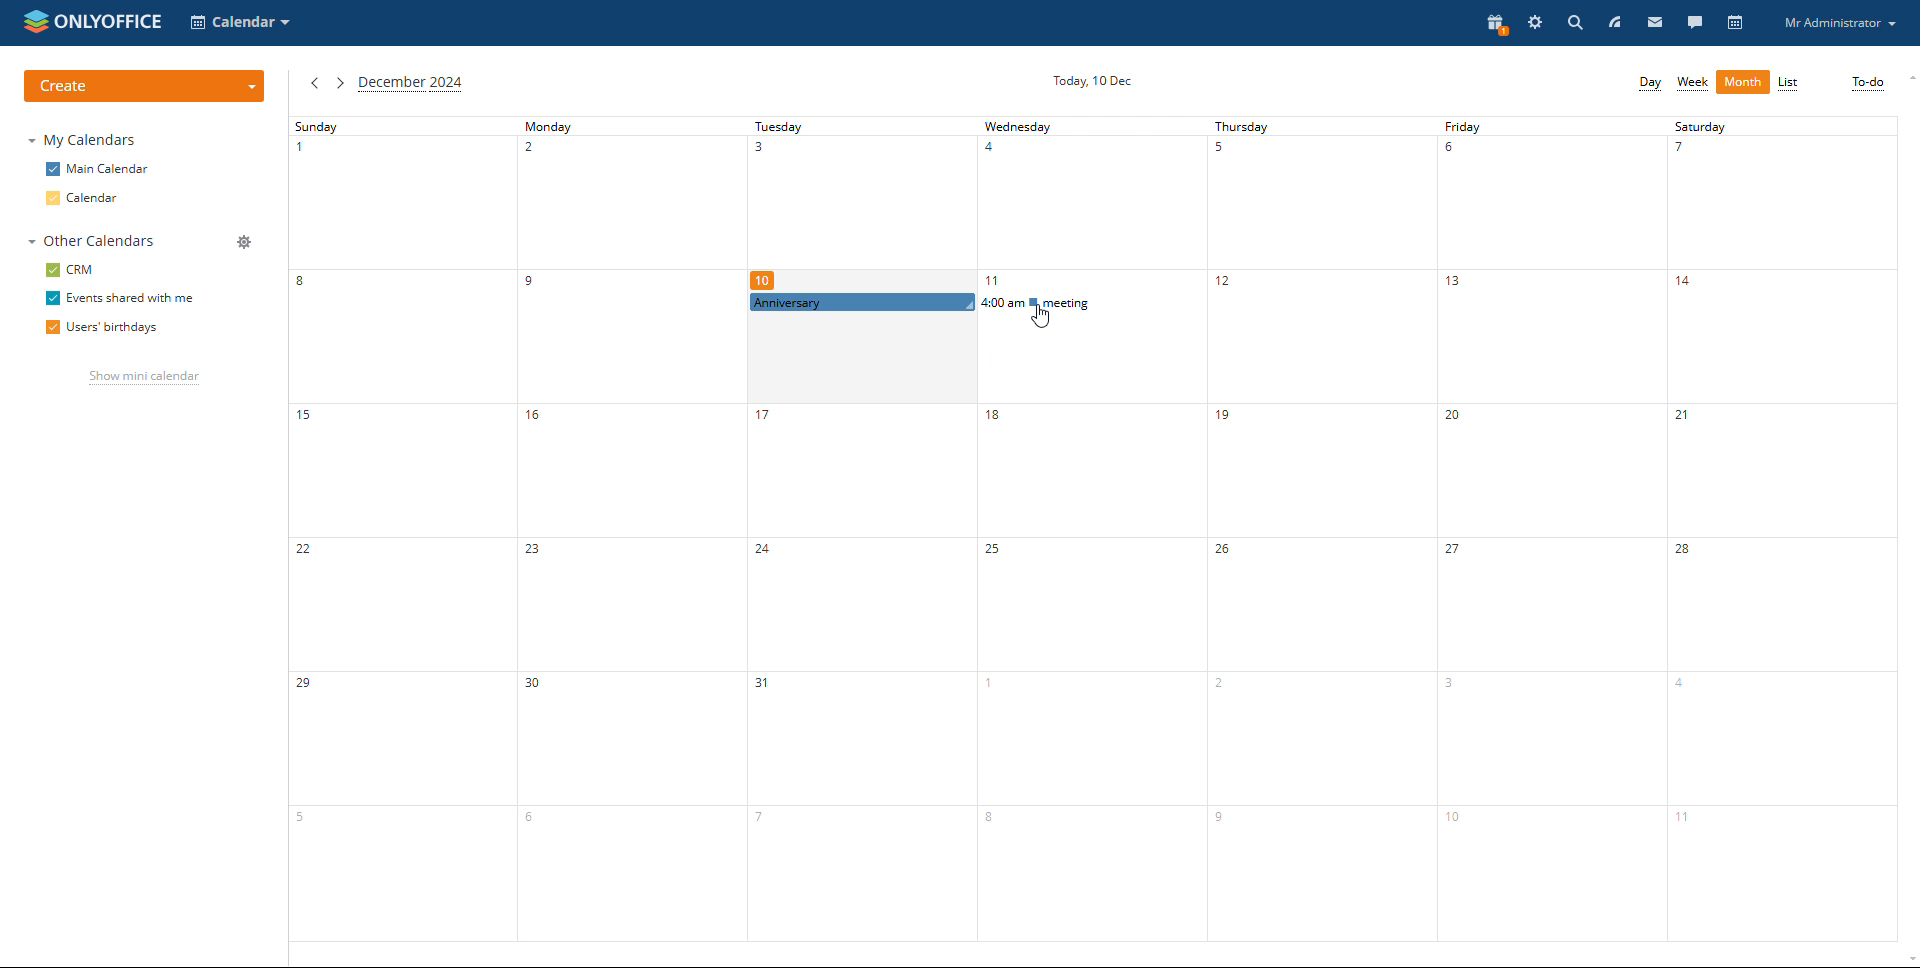 The height and width of the screenshot is (968, 1920). What do you see at coordinates (72, 269) in the screenshot?
I see `crm` at bounding box center [72, 269].